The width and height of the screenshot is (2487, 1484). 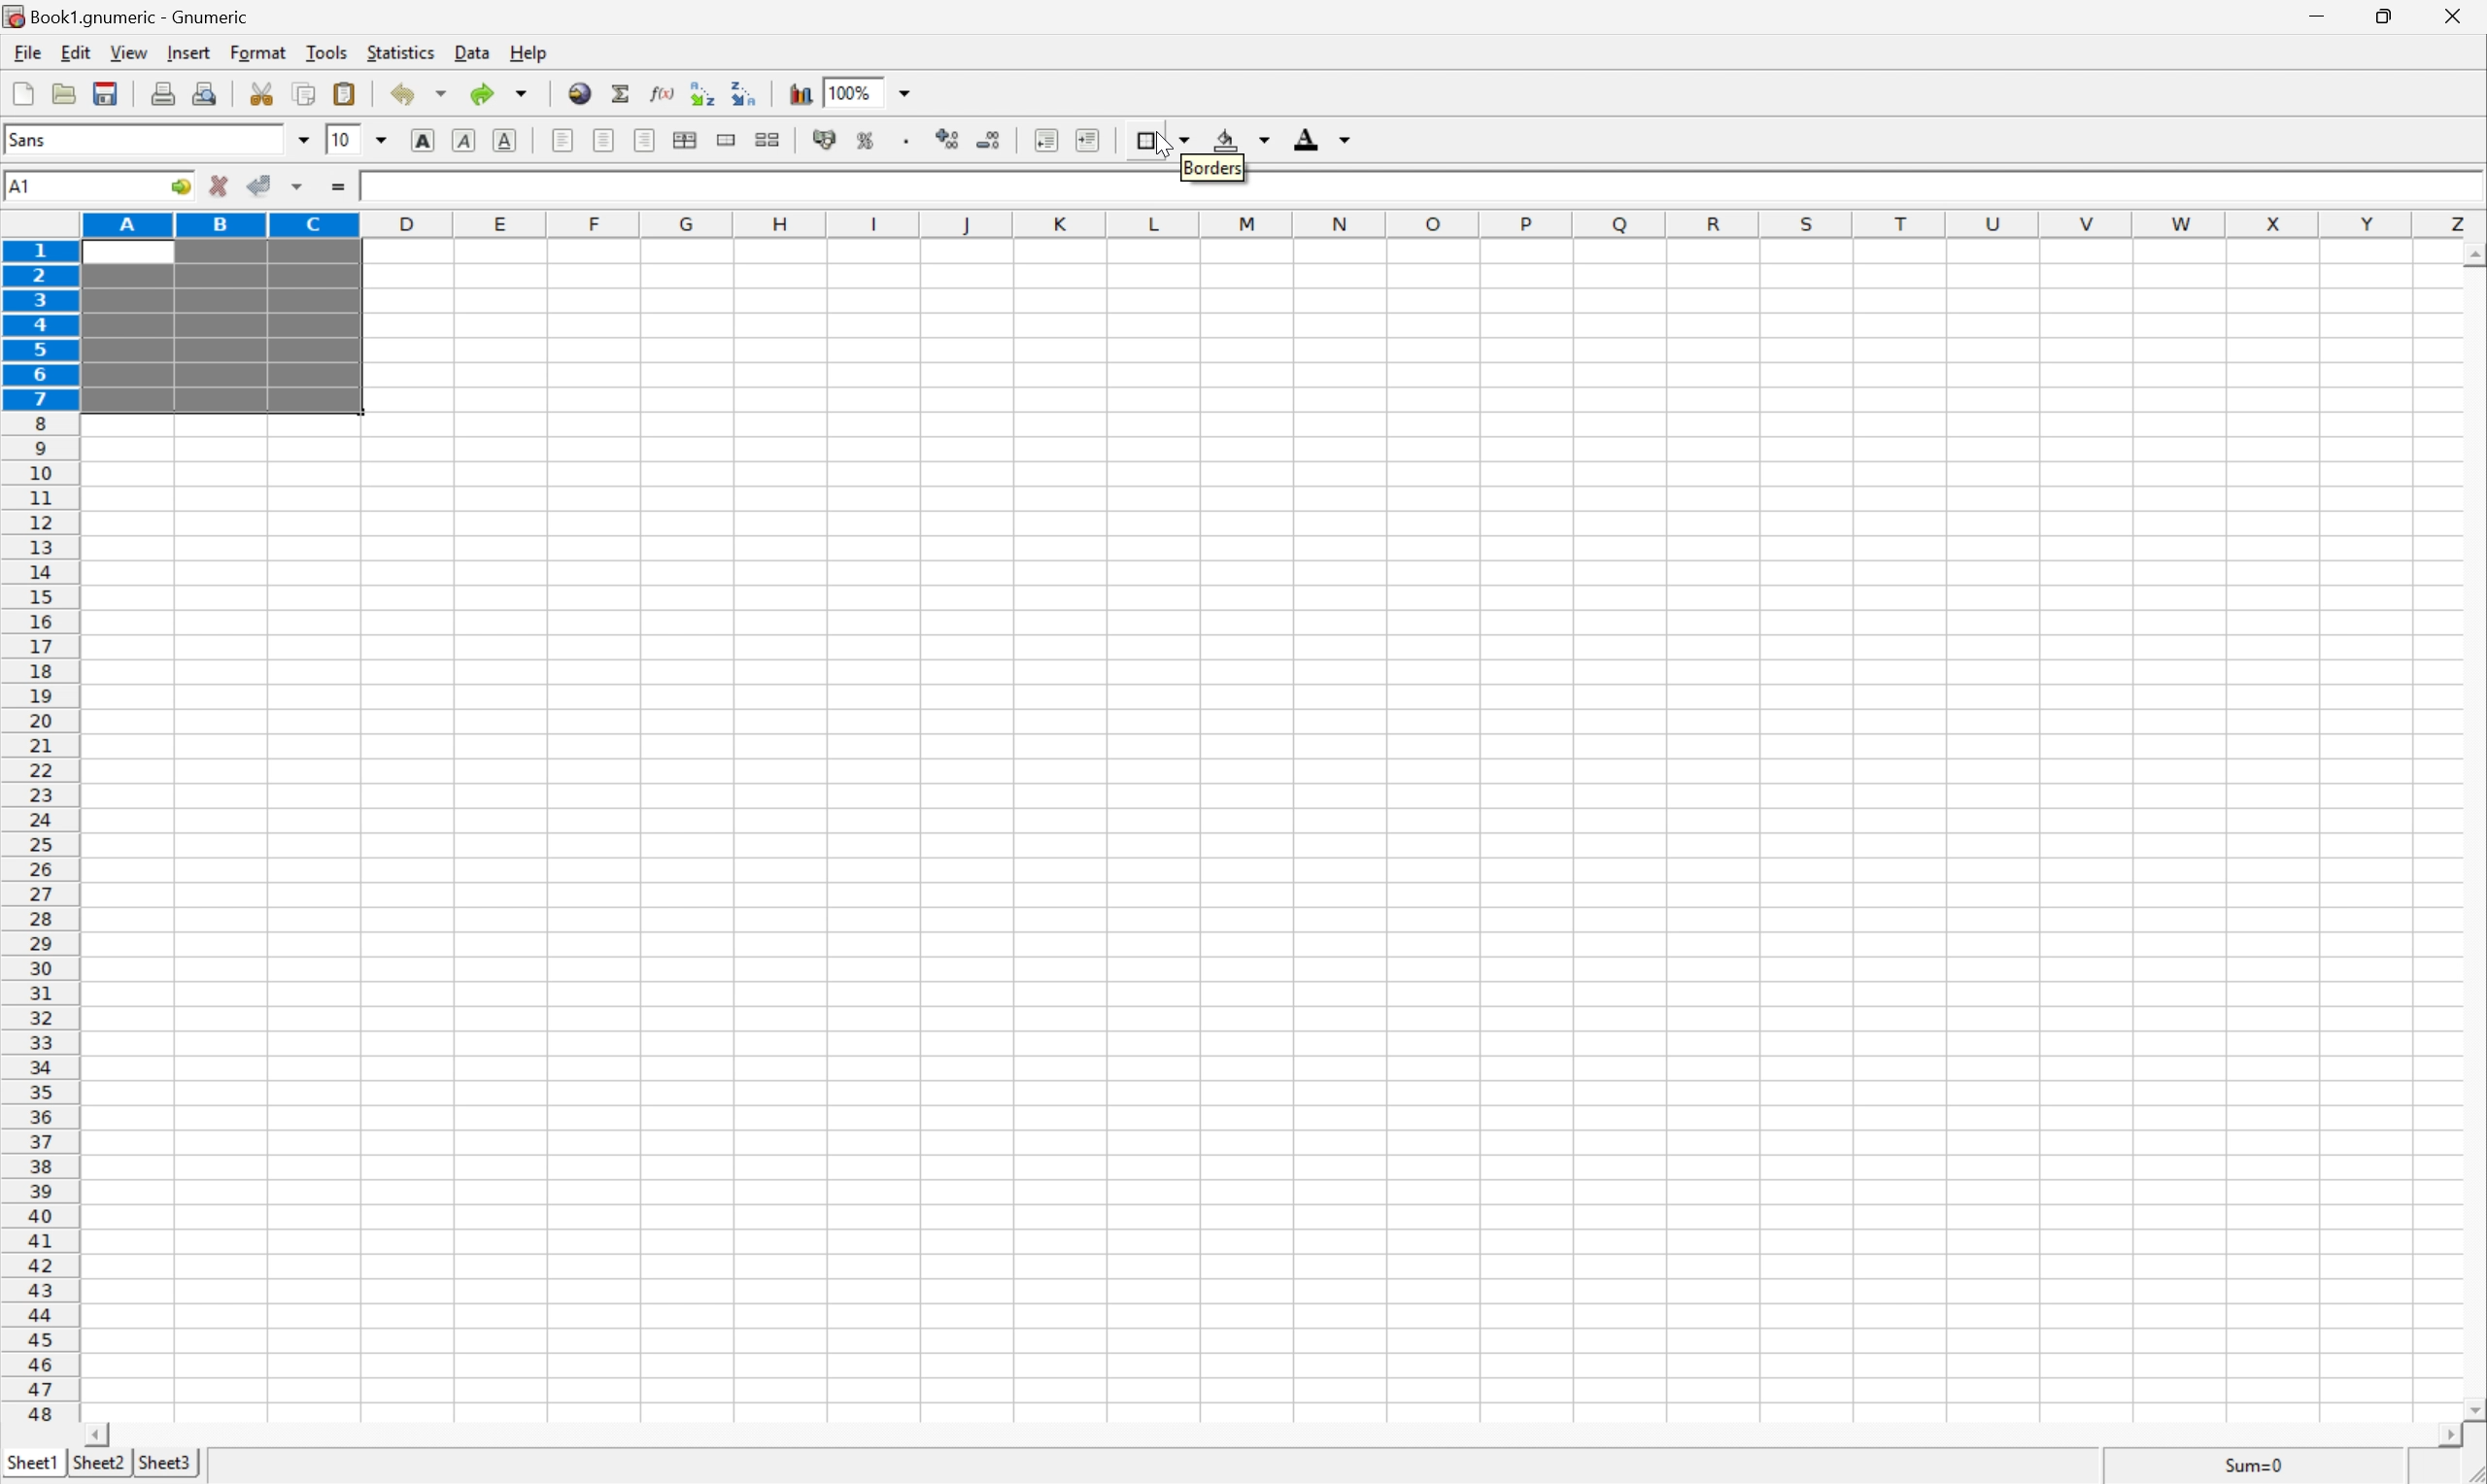 What do you see at coordinates (2471, 257) in the screenshot?
I see `scroll up` at bounding box center [2471, 257].